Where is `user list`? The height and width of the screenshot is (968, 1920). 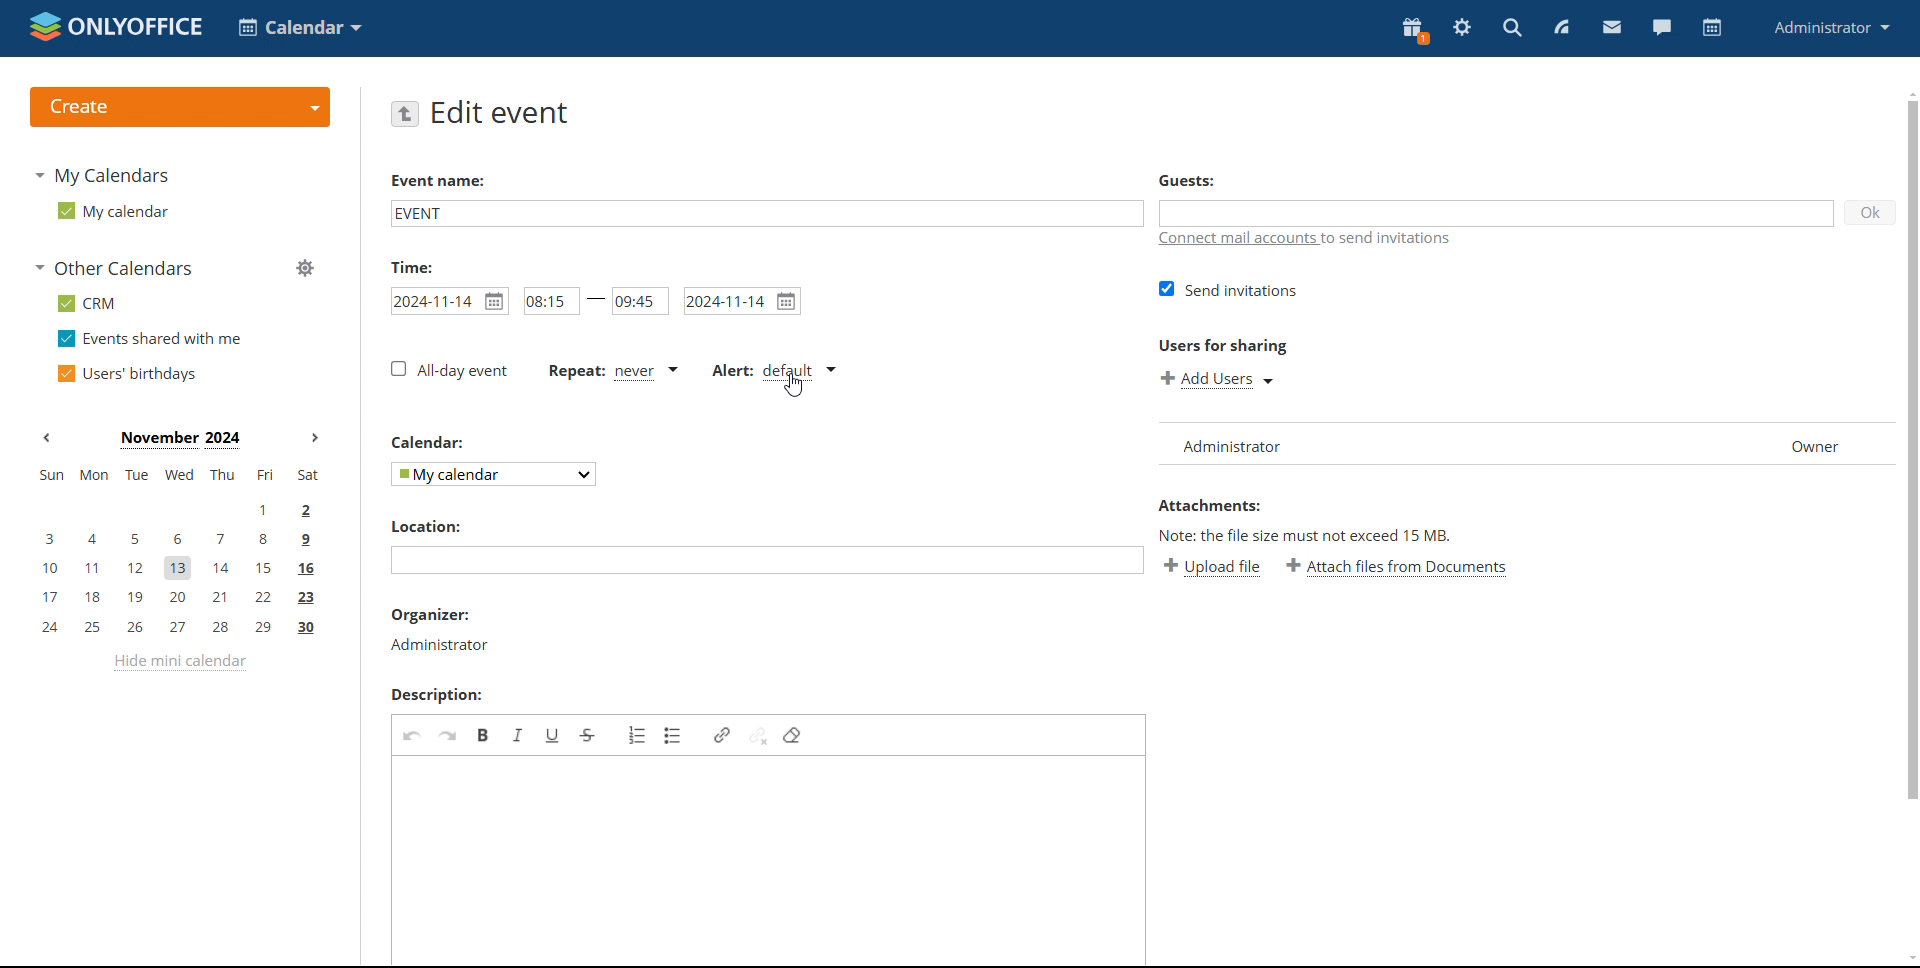 user list is located at coordinates (1524, 443).